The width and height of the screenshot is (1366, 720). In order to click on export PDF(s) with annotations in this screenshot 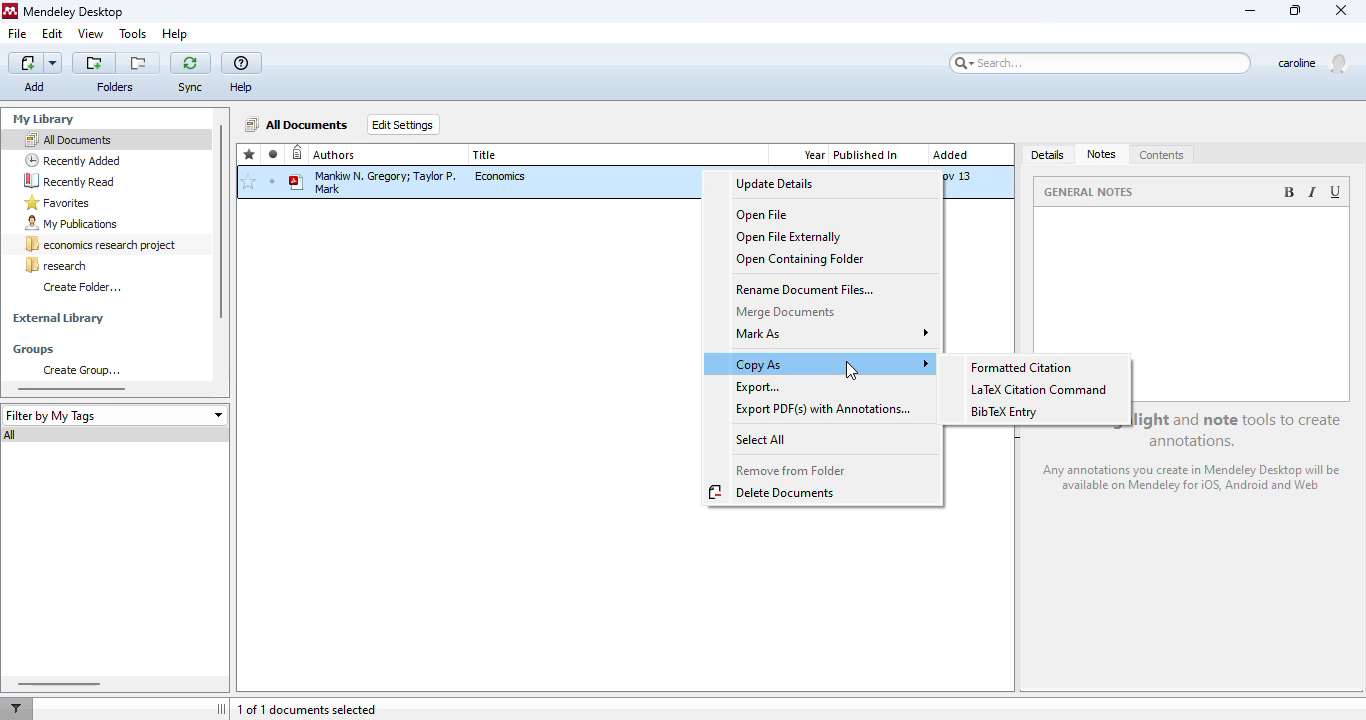, I will do `click(827, 409)`.